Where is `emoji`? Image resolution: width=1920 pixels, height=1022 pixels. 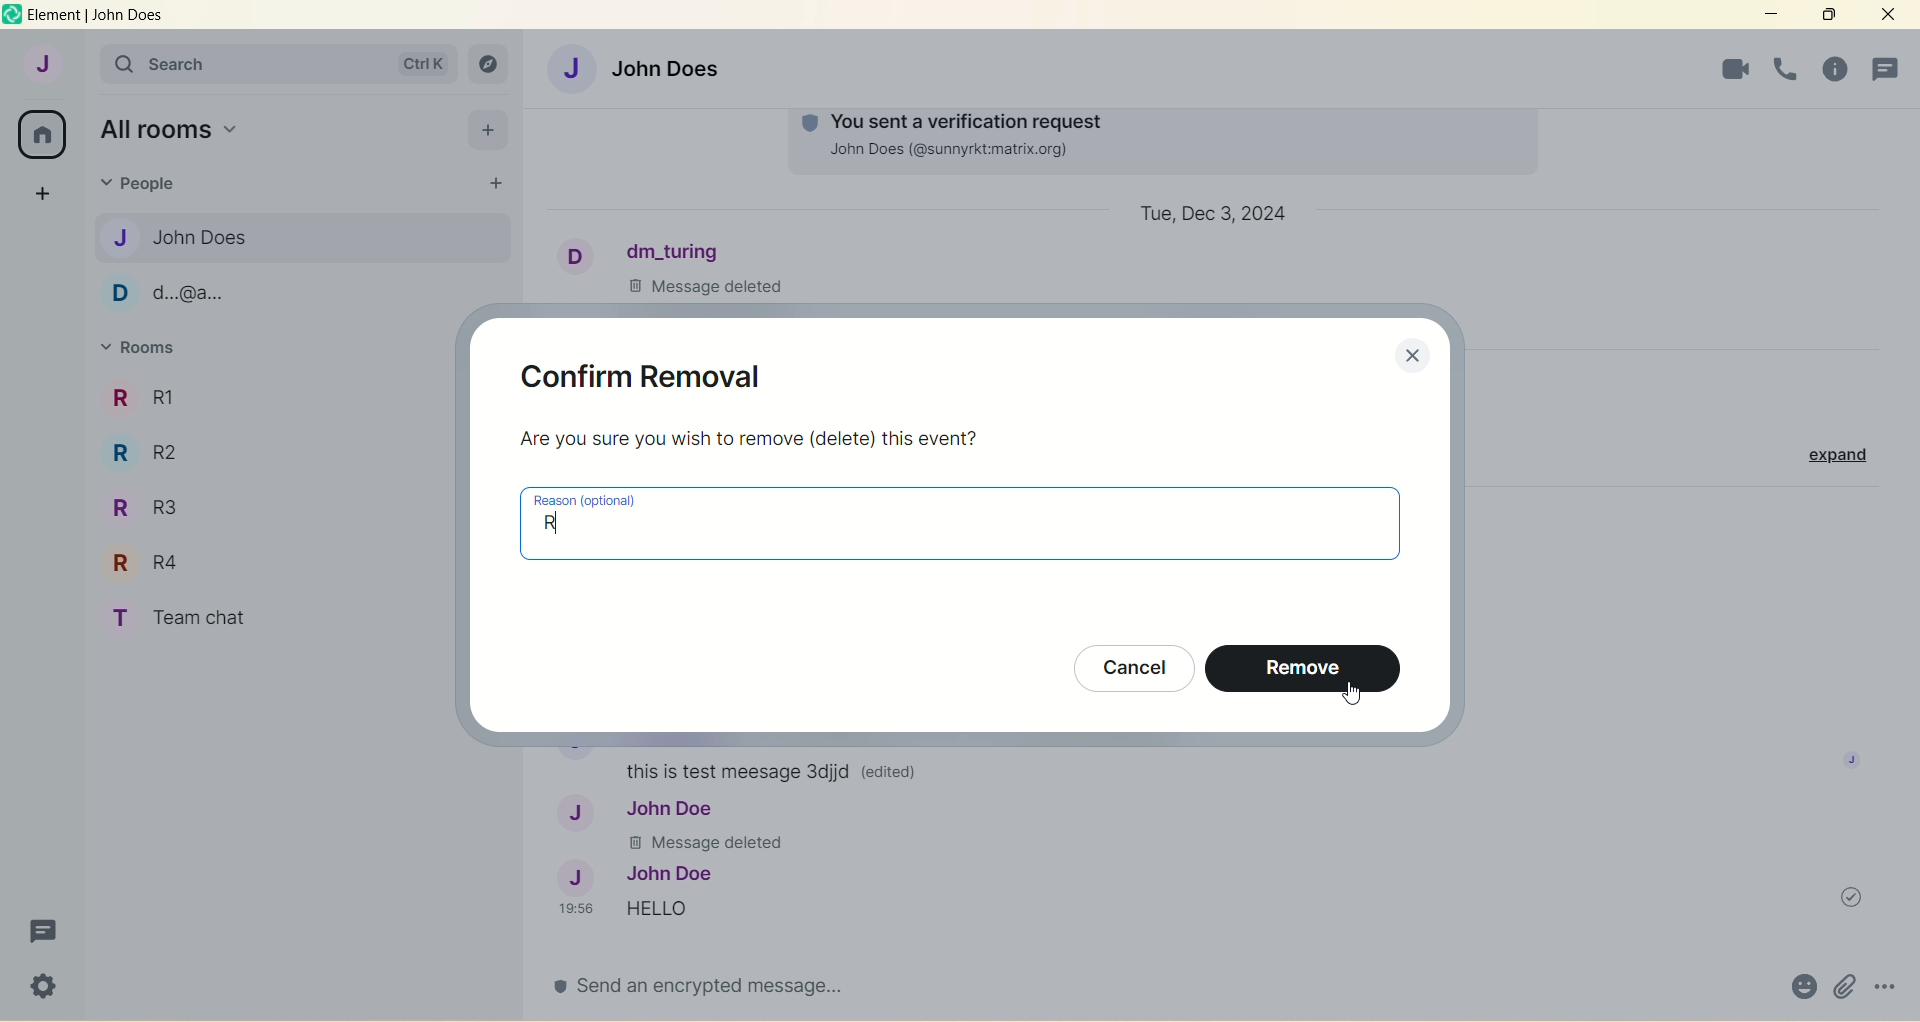 emoji is located at coordinates (1796, 986).